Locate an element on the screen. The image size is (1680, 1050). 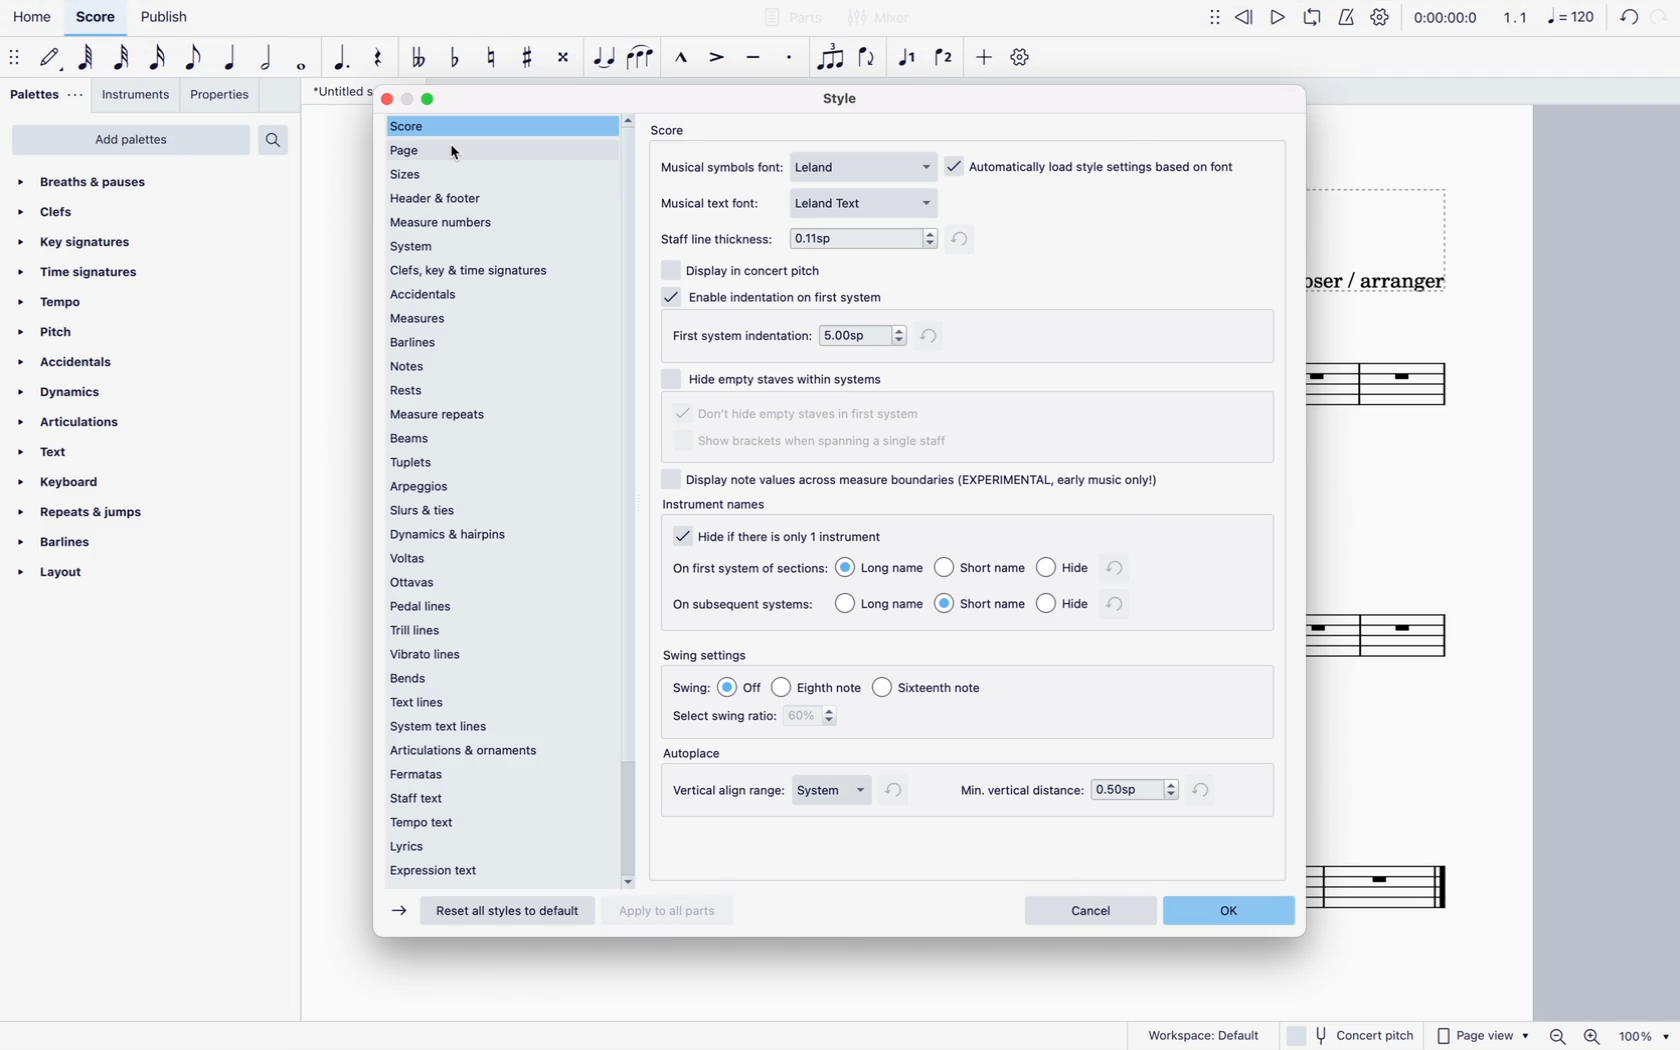
staff text is located at coordinates (485, 796).